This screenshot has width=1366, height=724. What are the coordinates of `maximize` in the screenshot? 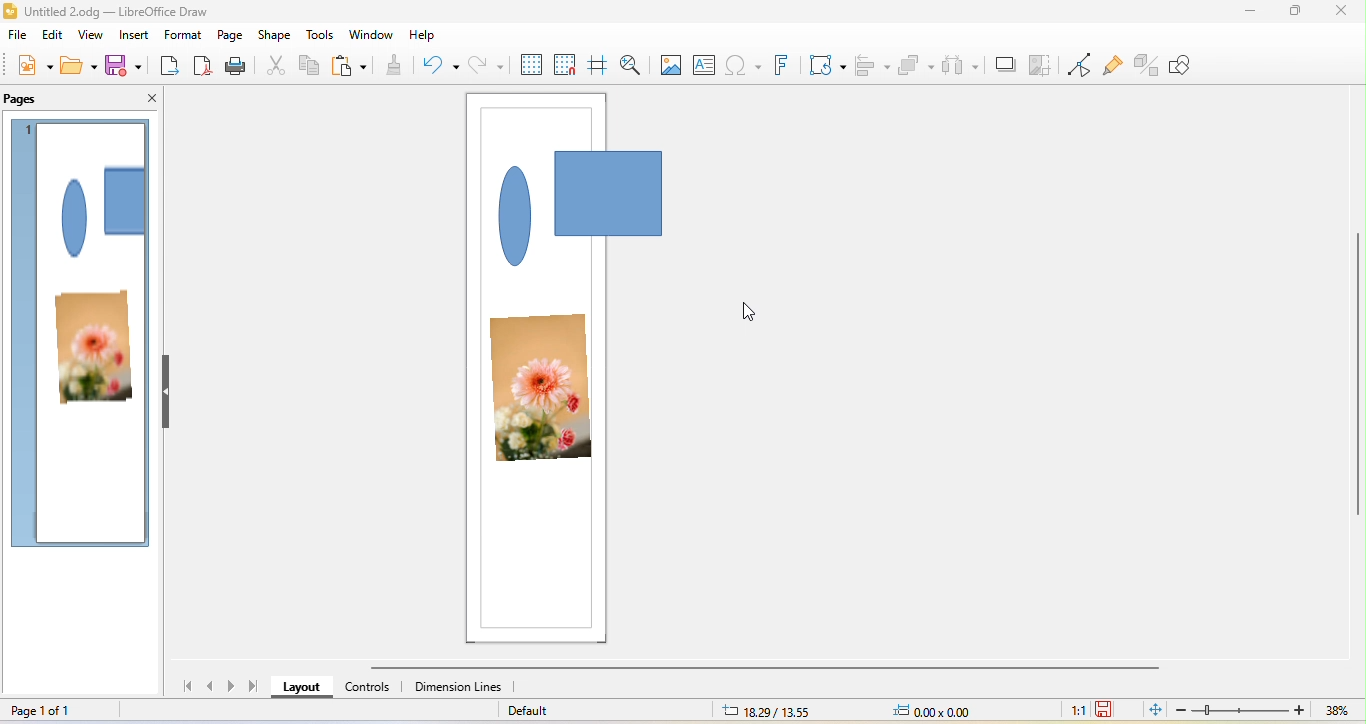 It's located at (1294, 16).